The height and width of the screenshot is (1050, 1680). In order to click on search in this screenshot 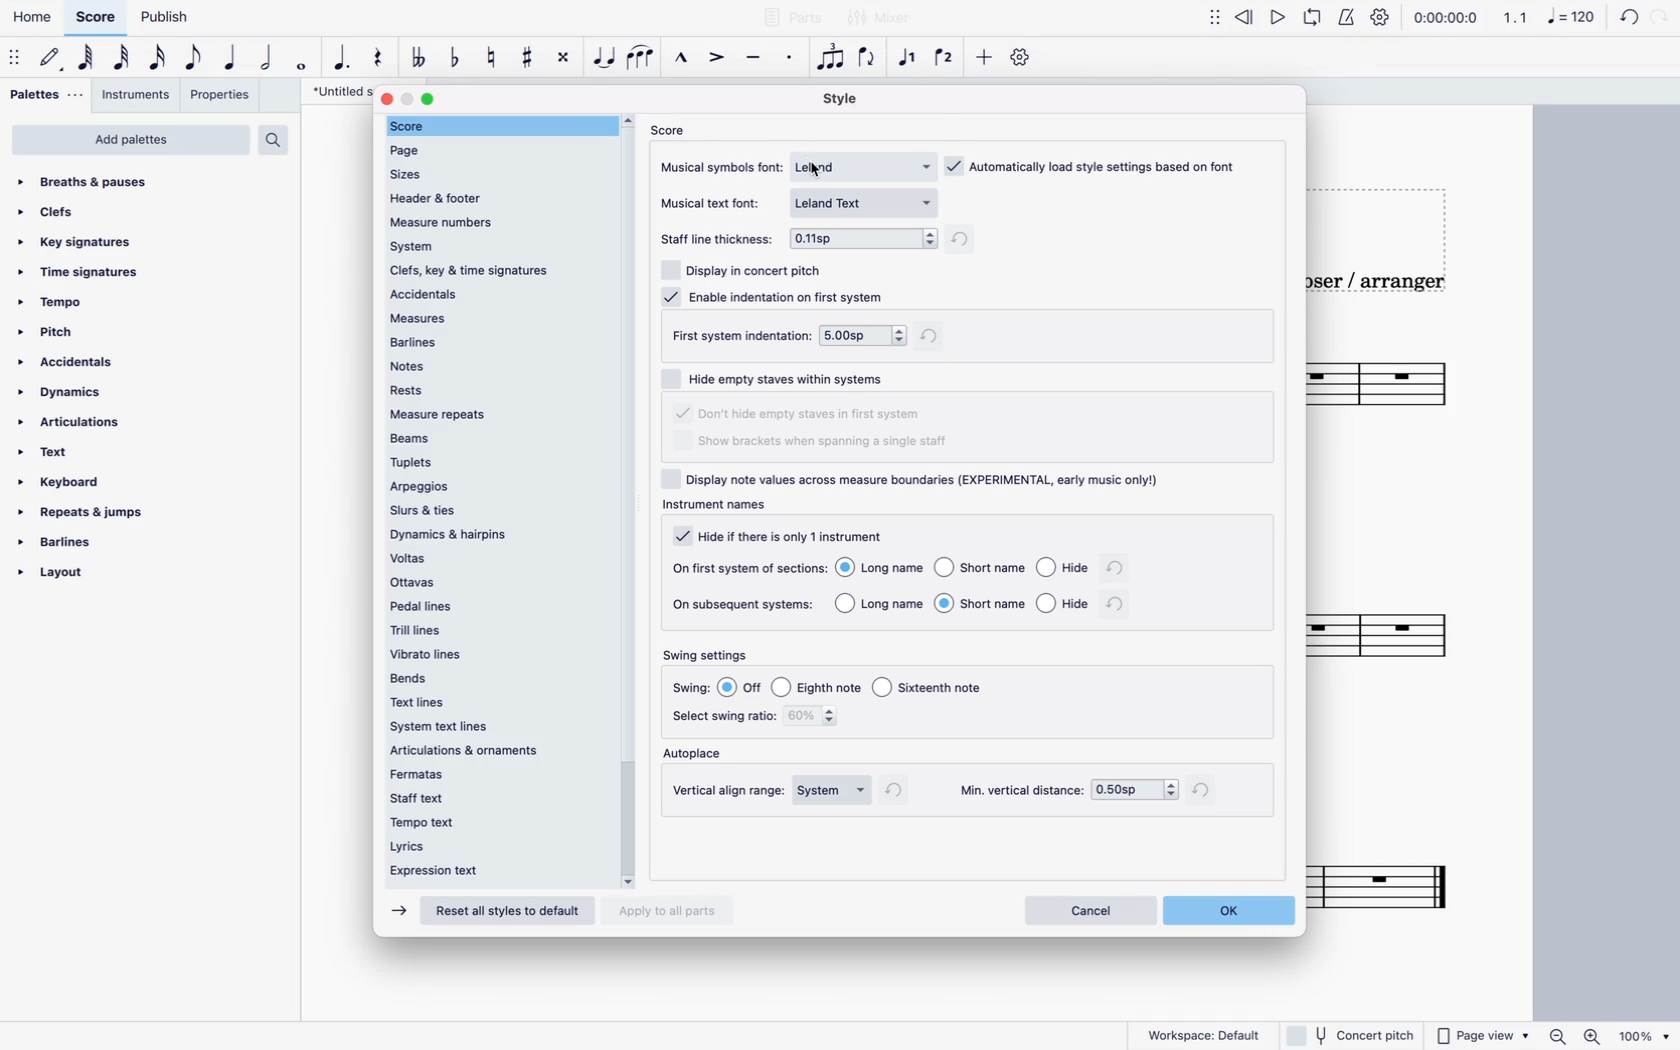, I will do `click(280, 140)`.